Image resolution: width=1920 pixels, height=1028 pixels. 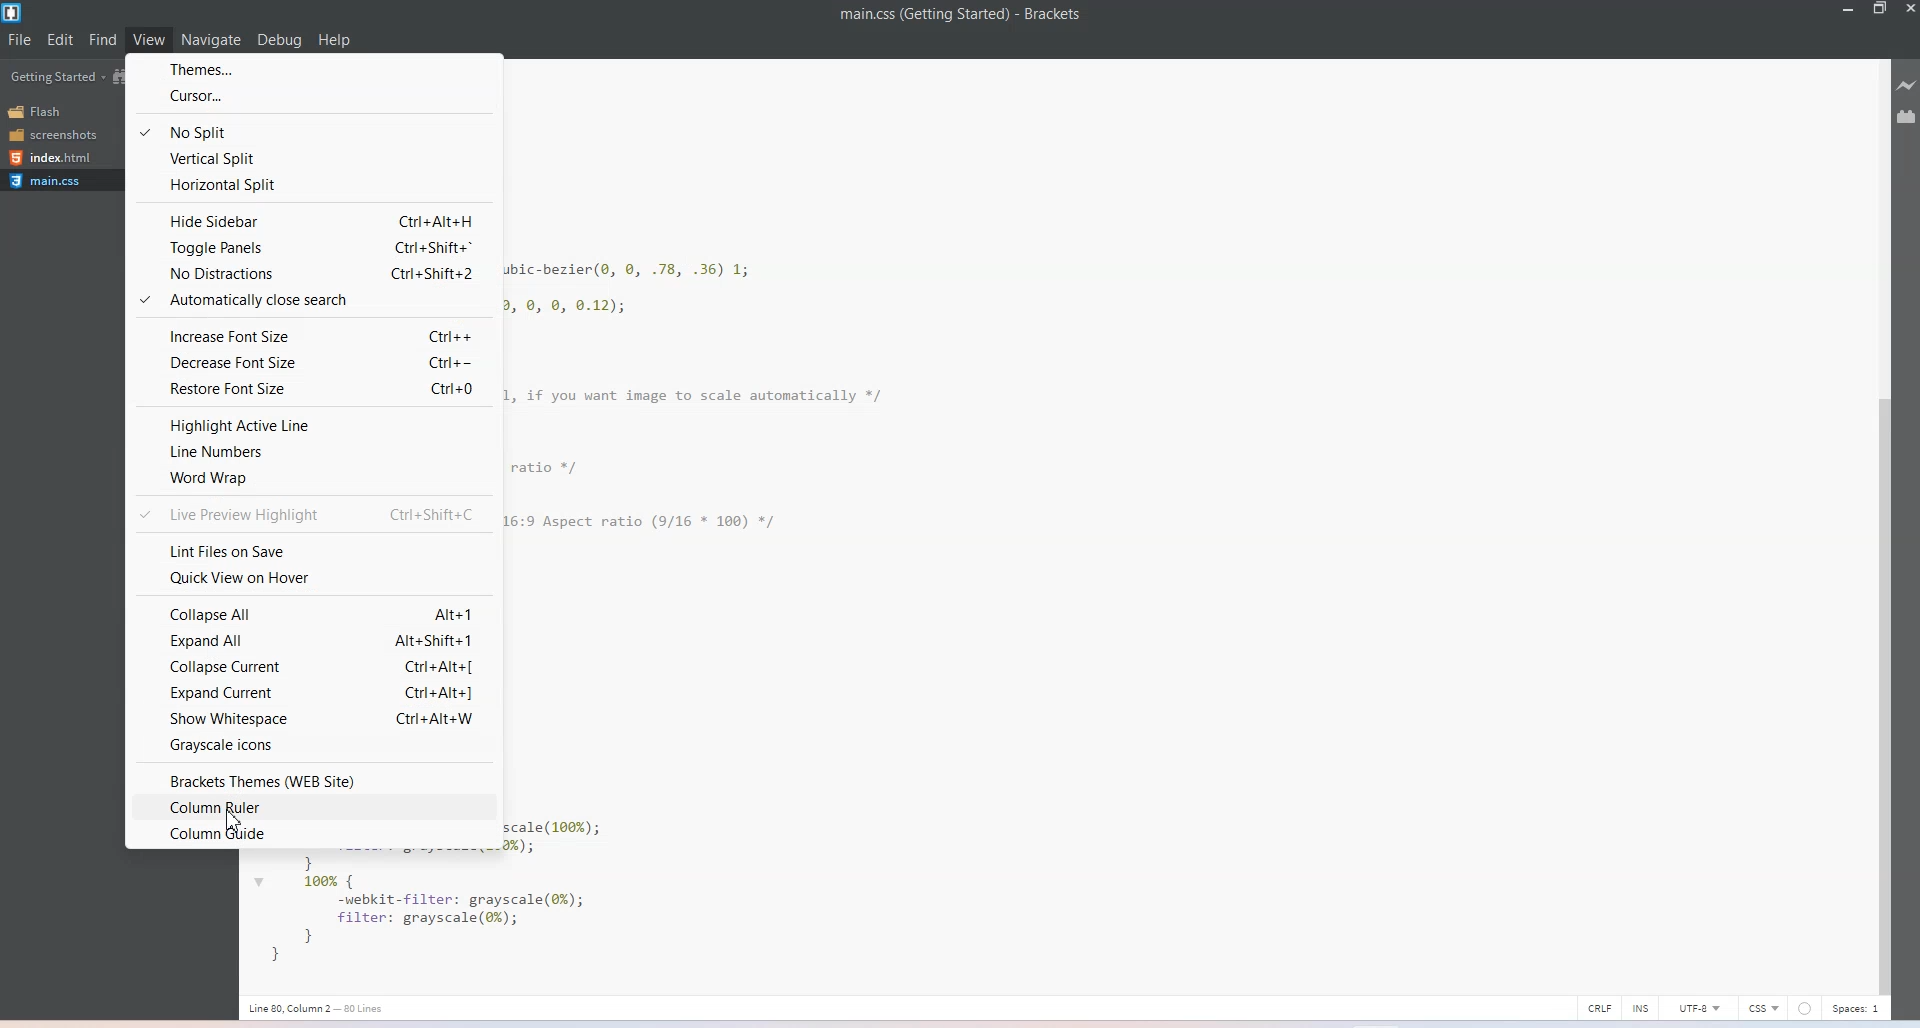 What do you see at coordinates (315, 615) in the screenshot?
I see `Collapse All` at bounding box center [315, 615].